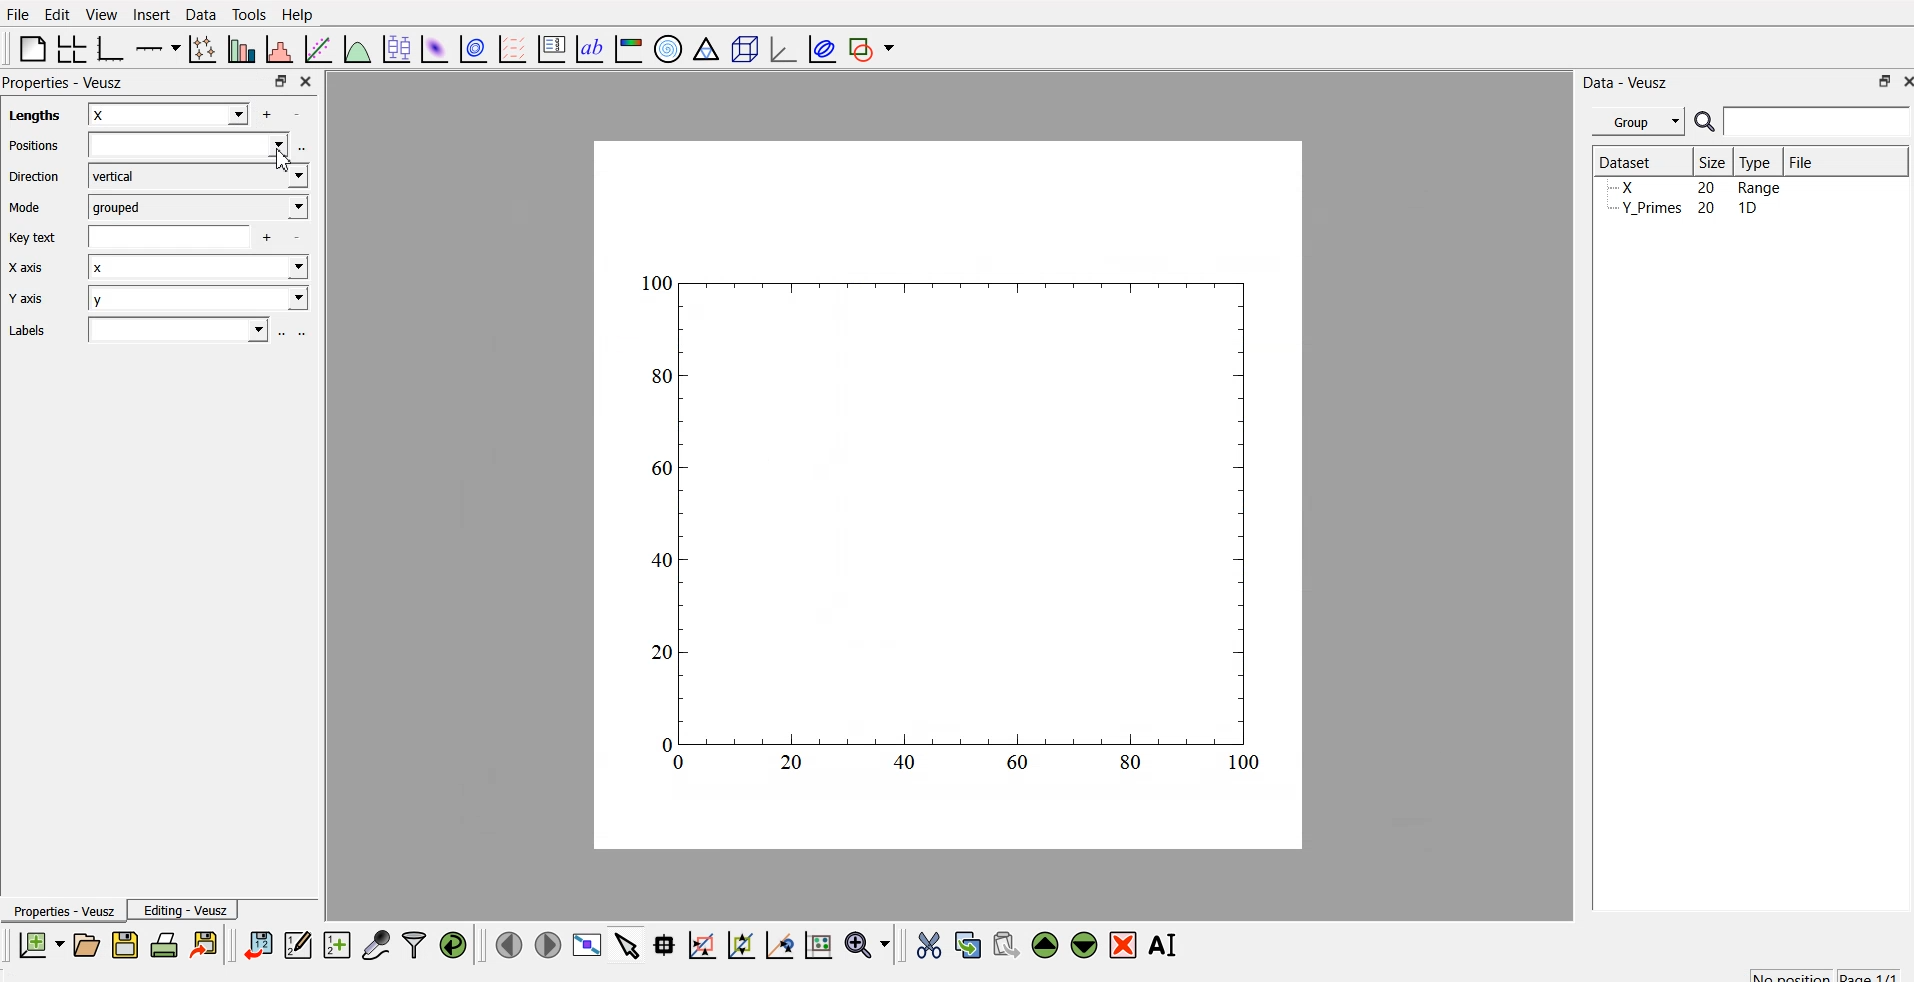 The image size is (1914, 982). Describe the element at coordinates (275, 81) in the screenshot. I see `maximize` at that location.